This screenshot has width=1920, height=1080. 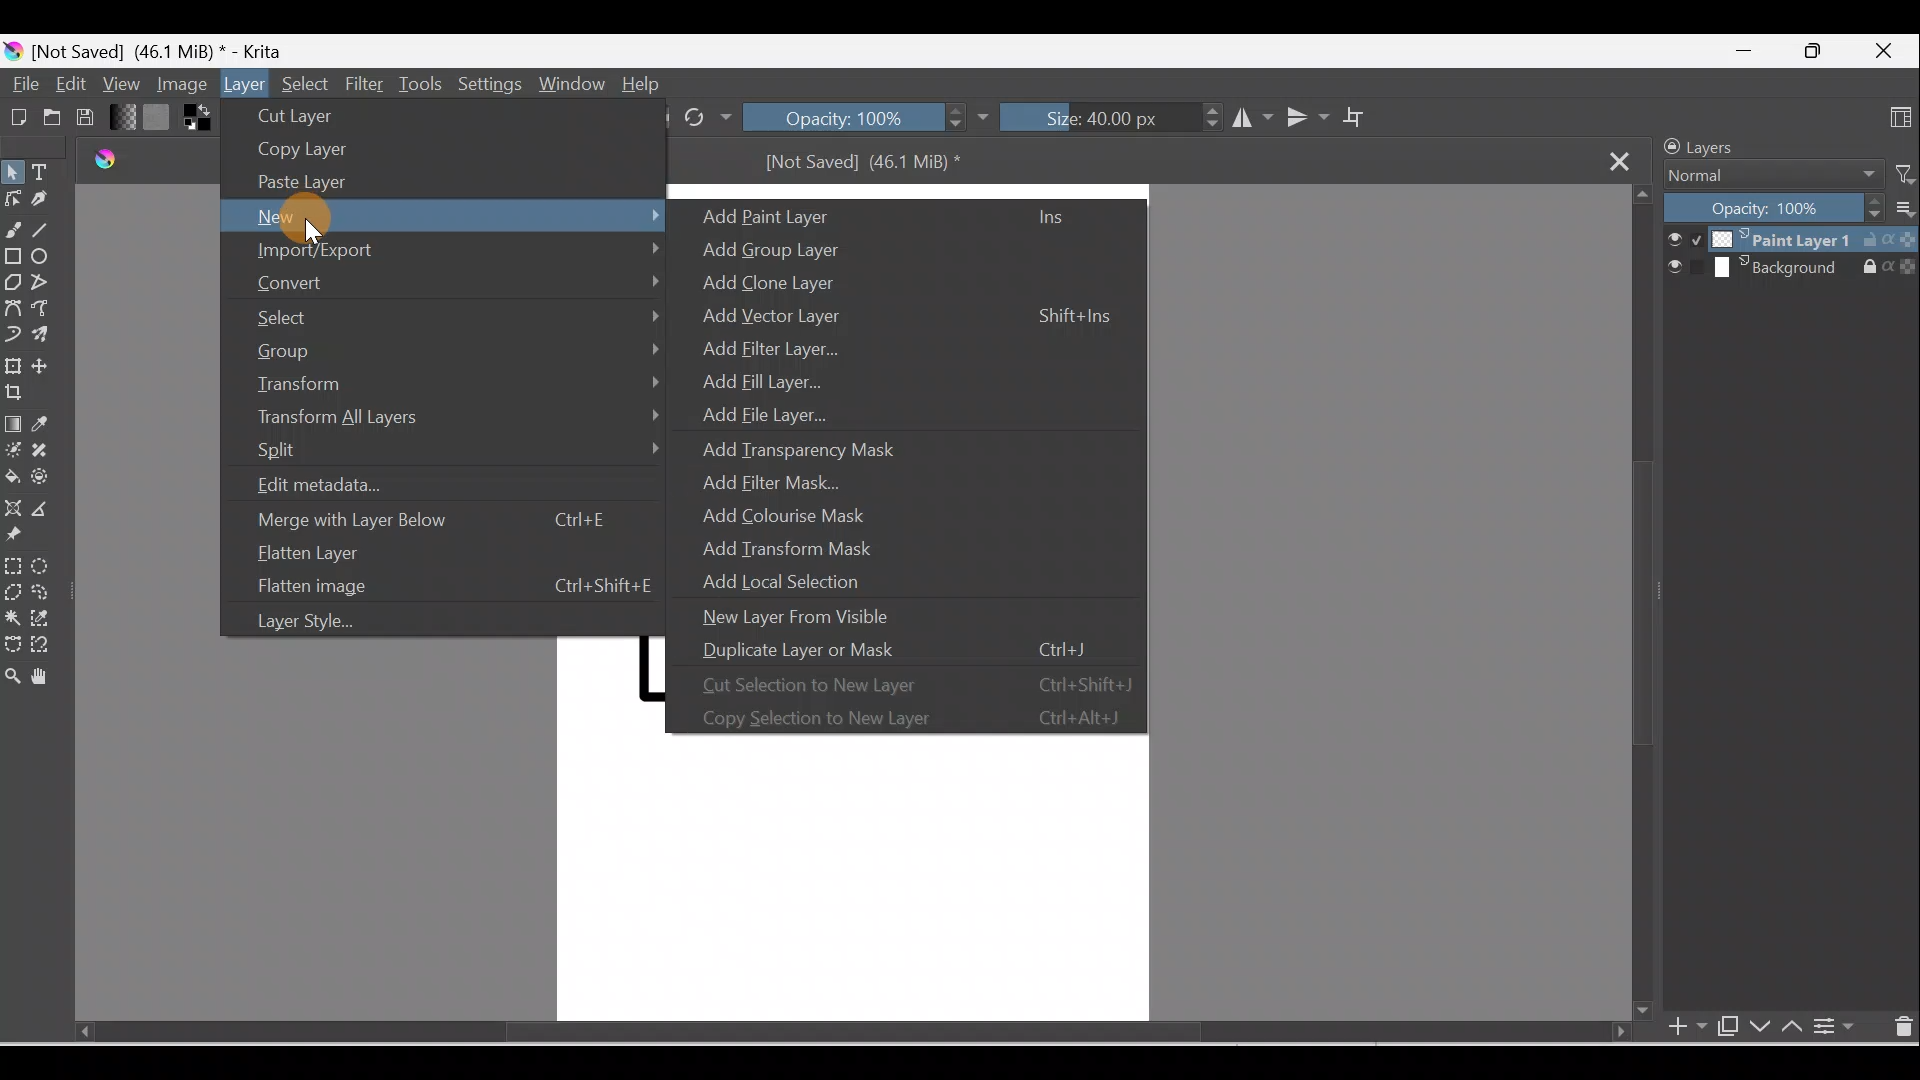 I want to click on Pan tool, so click(x=45, y=677).